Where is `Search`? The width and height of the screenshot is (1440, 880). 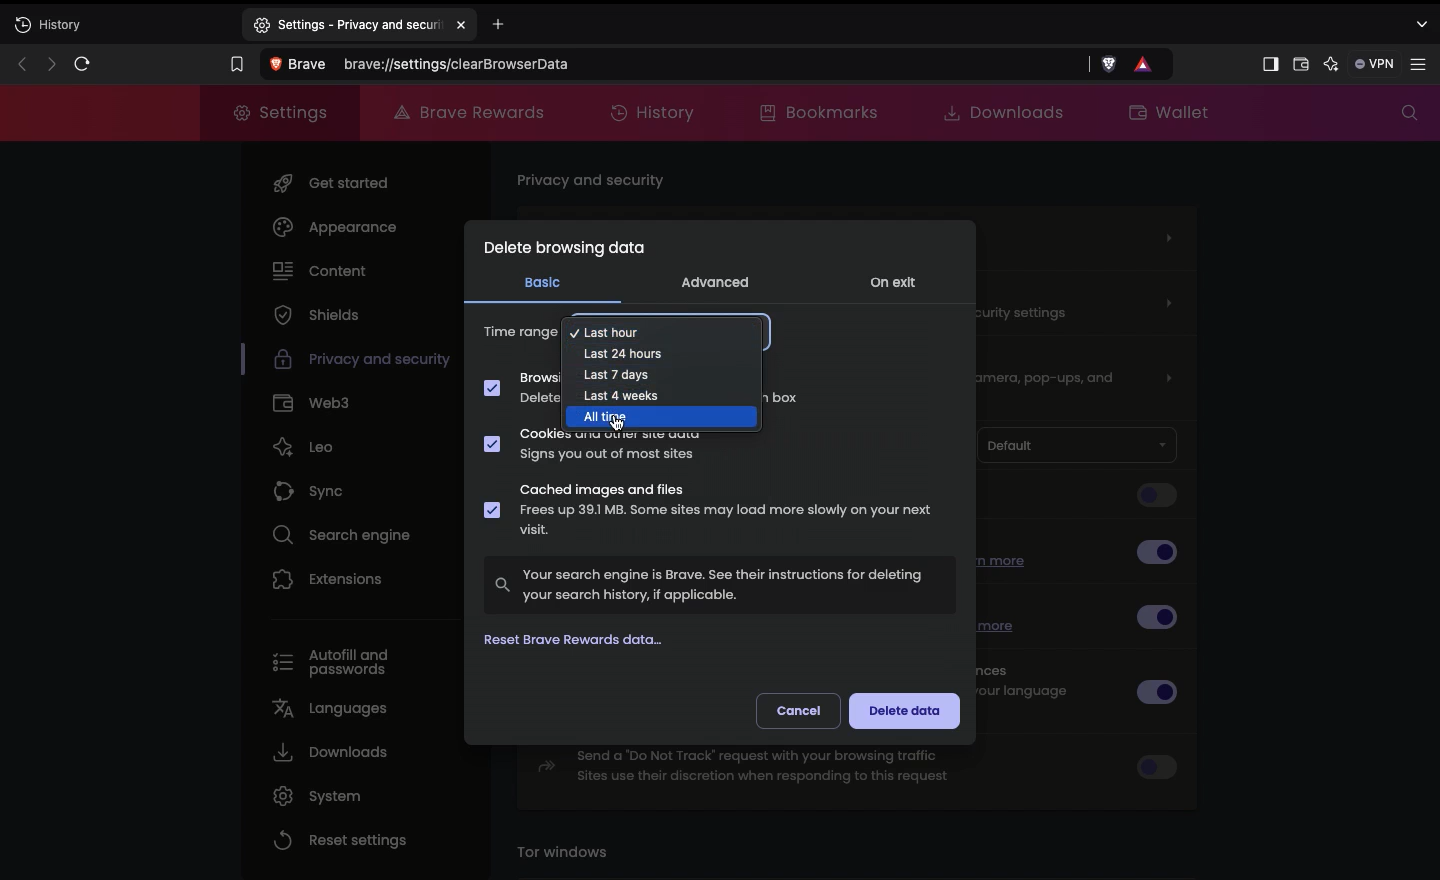
Search is located at coordinates (1404, 113).